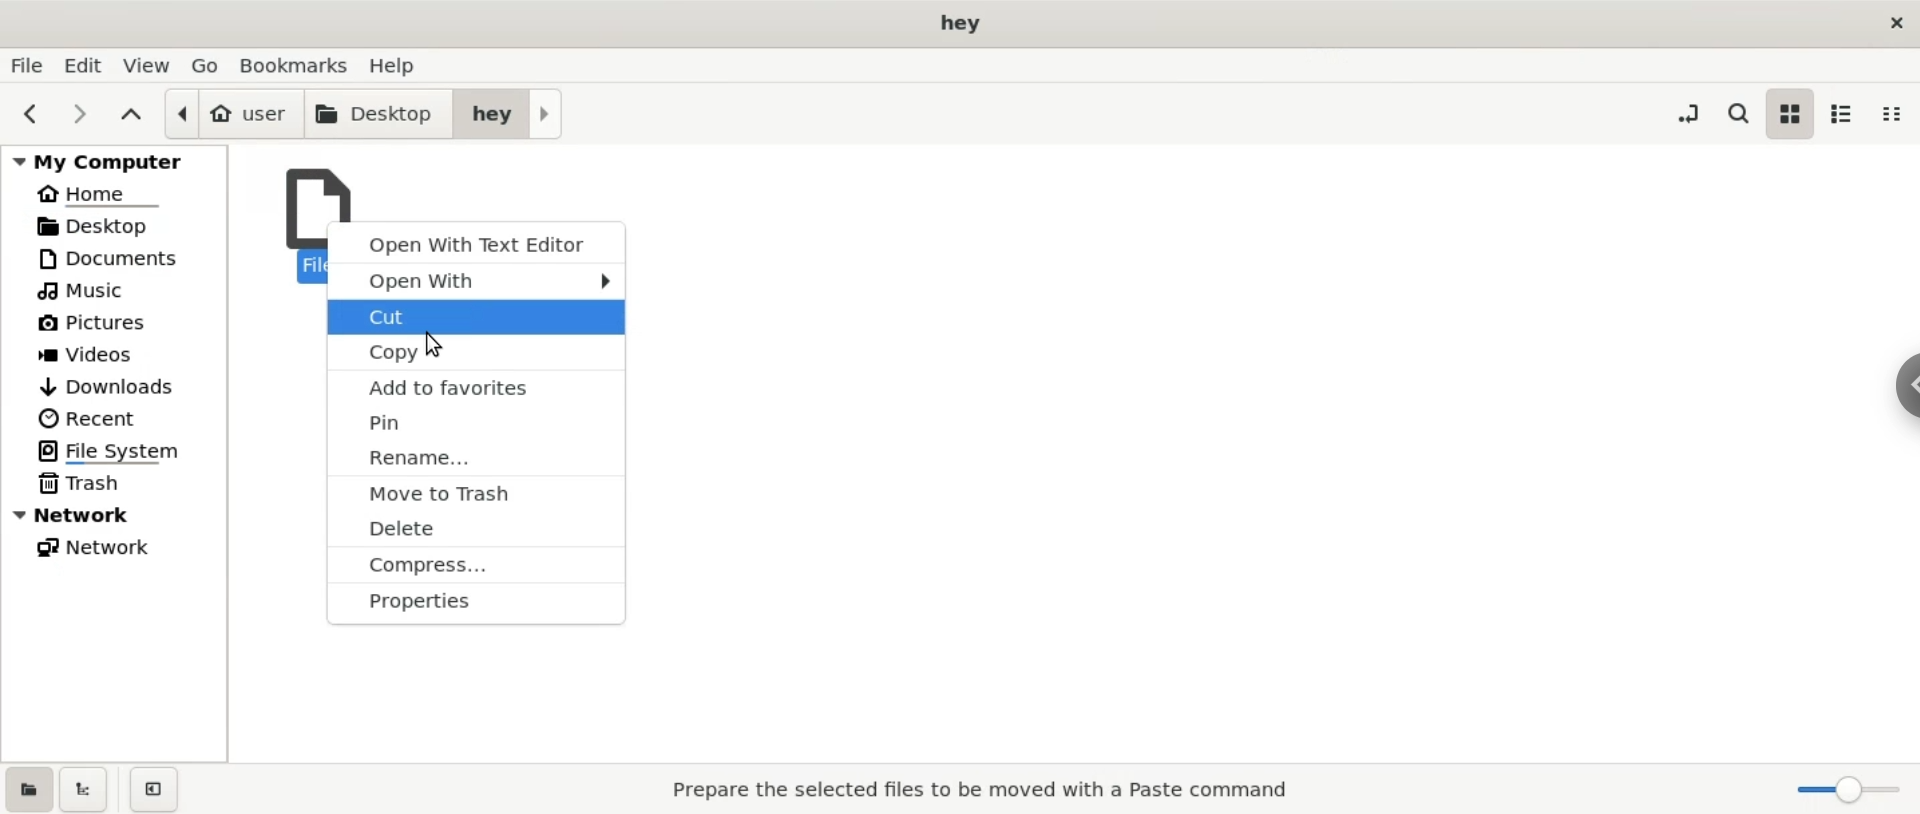 The height and width of the screenshot is (814, 1920). I want to click on move to trash, so click(475, 490).